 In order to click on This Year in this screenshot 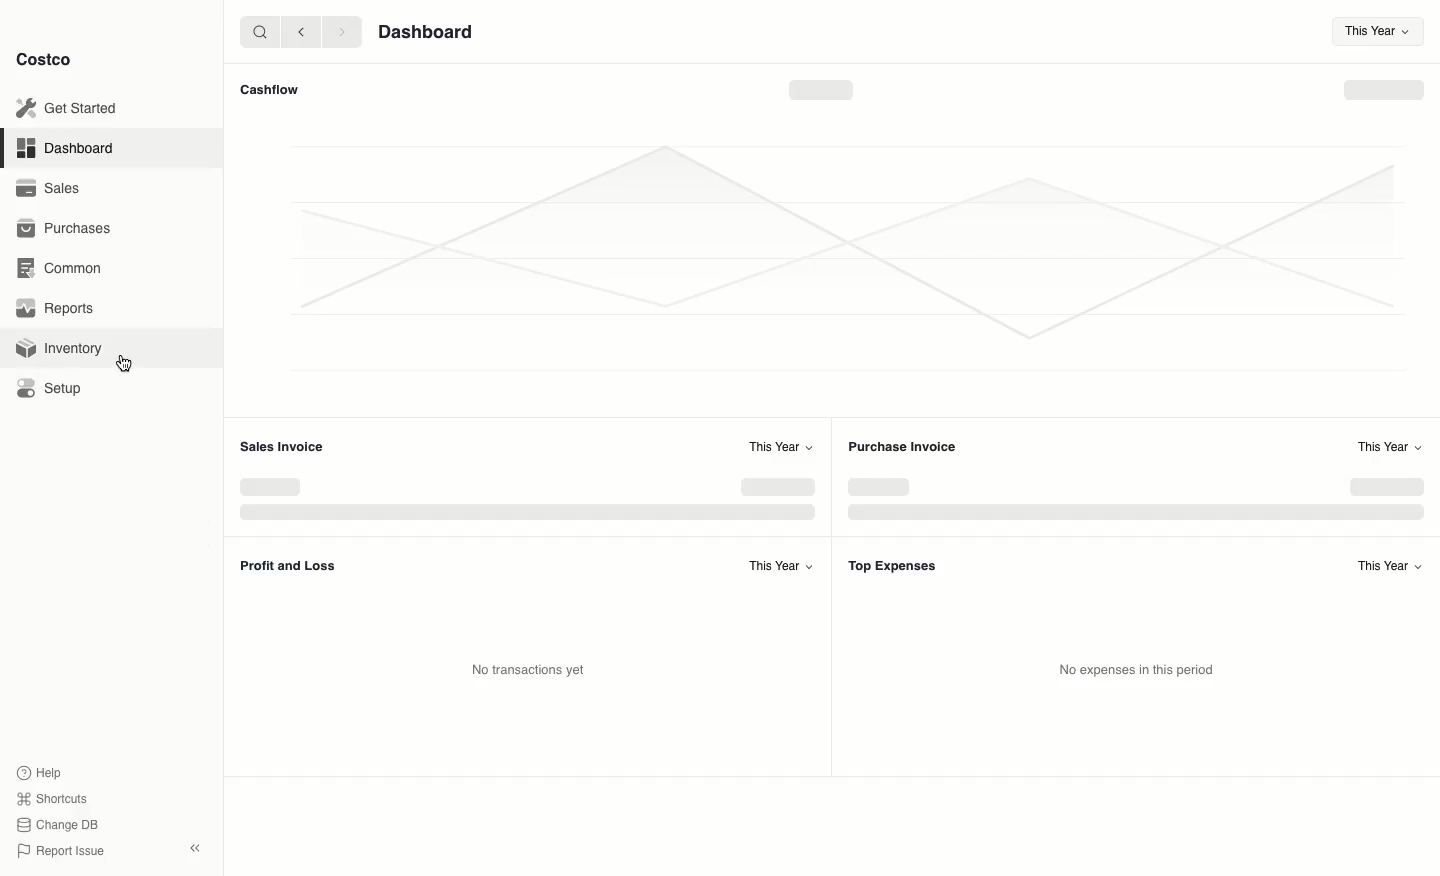, I will do `click(781, 448)`.